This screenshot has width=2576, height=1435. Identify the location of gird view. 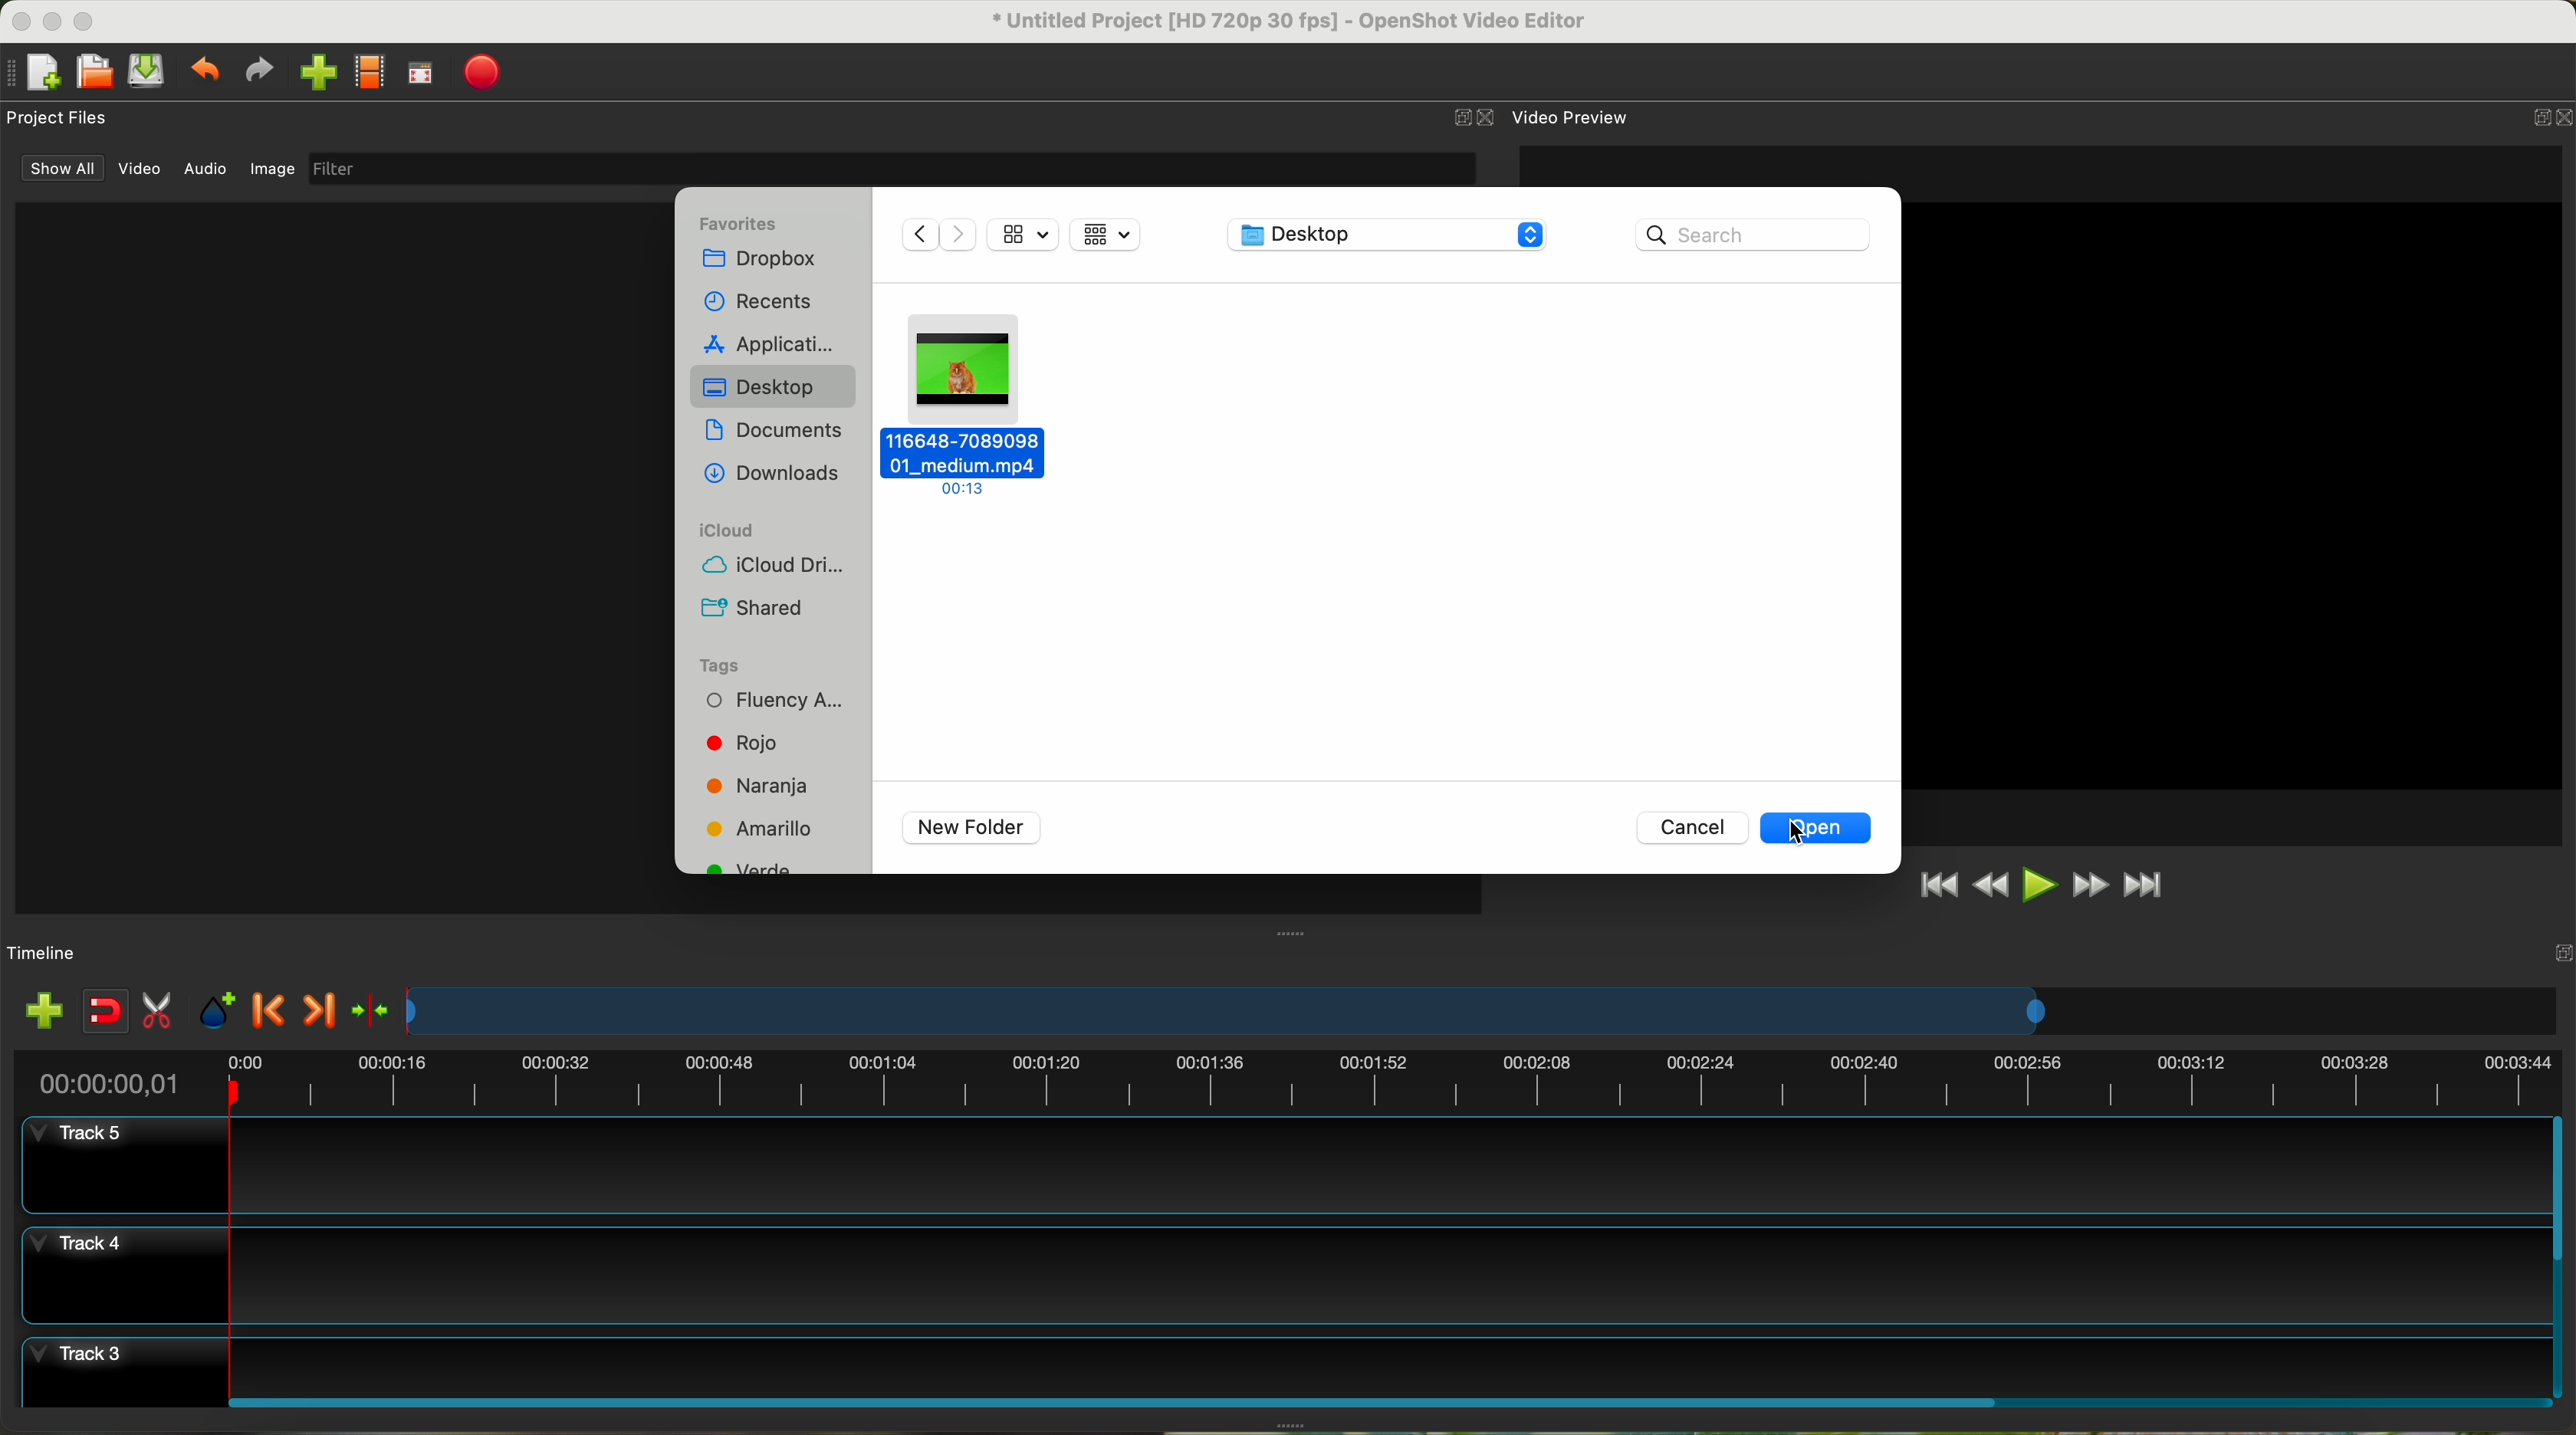
(1024, 232).